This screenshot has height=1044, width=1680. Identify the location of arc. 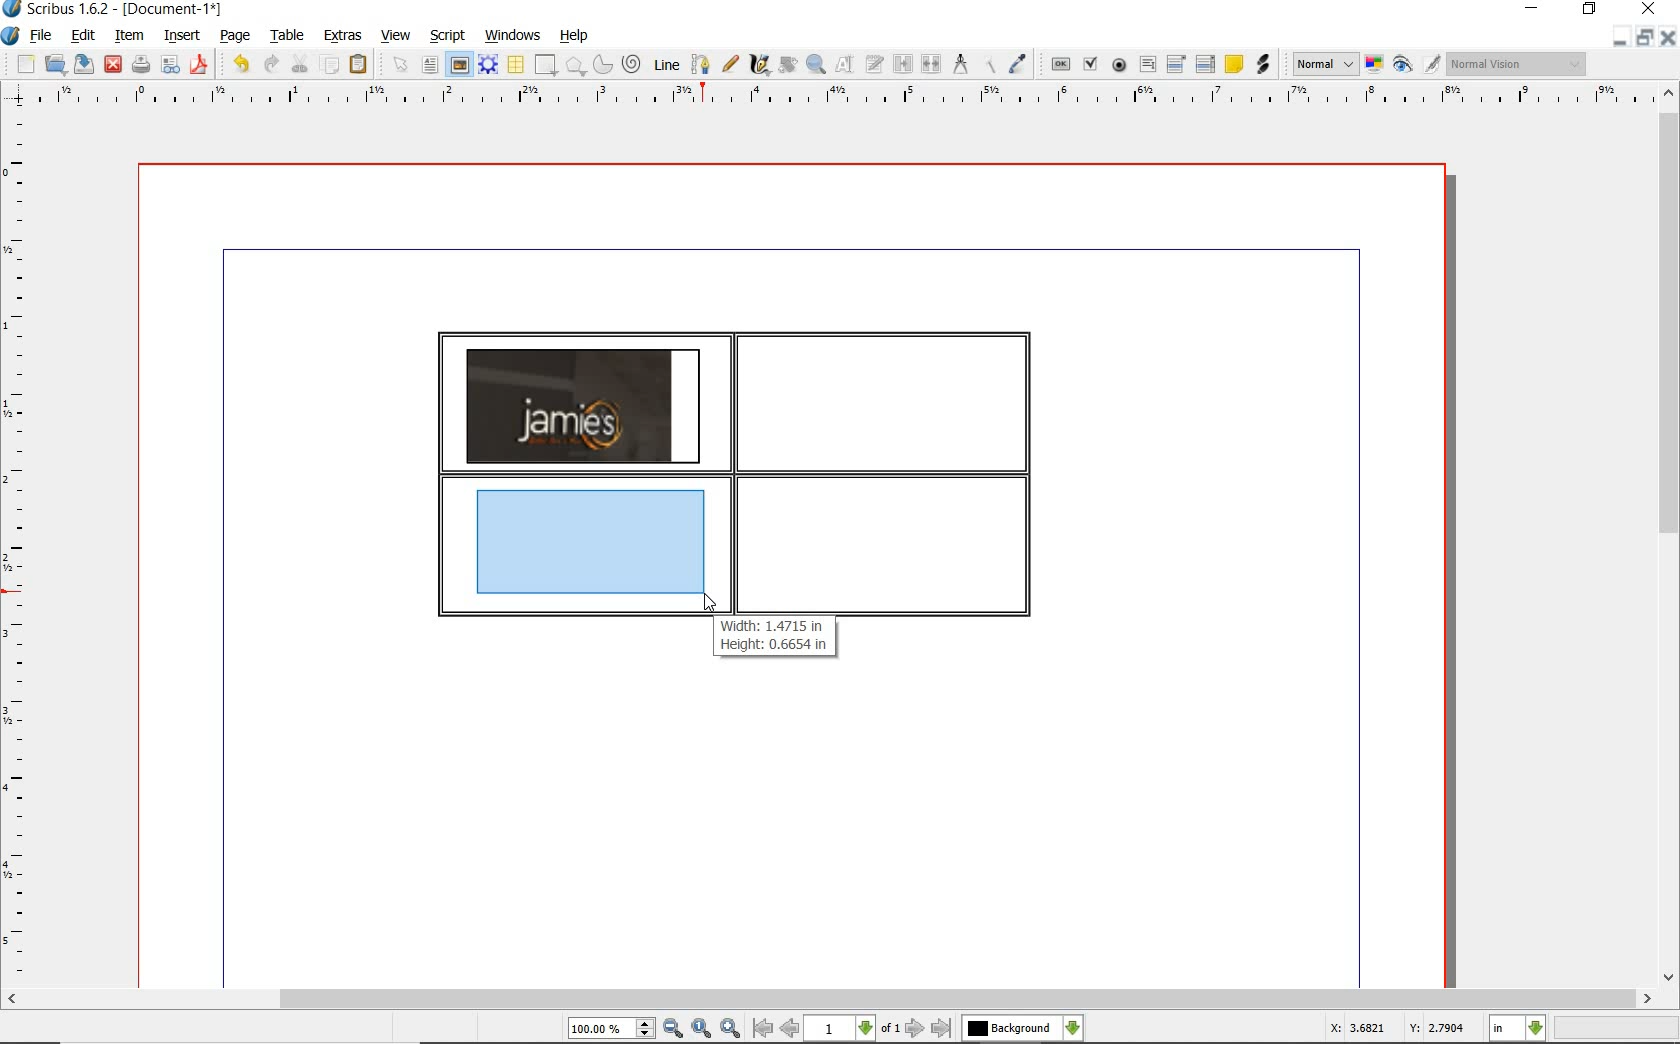
(605, 66).